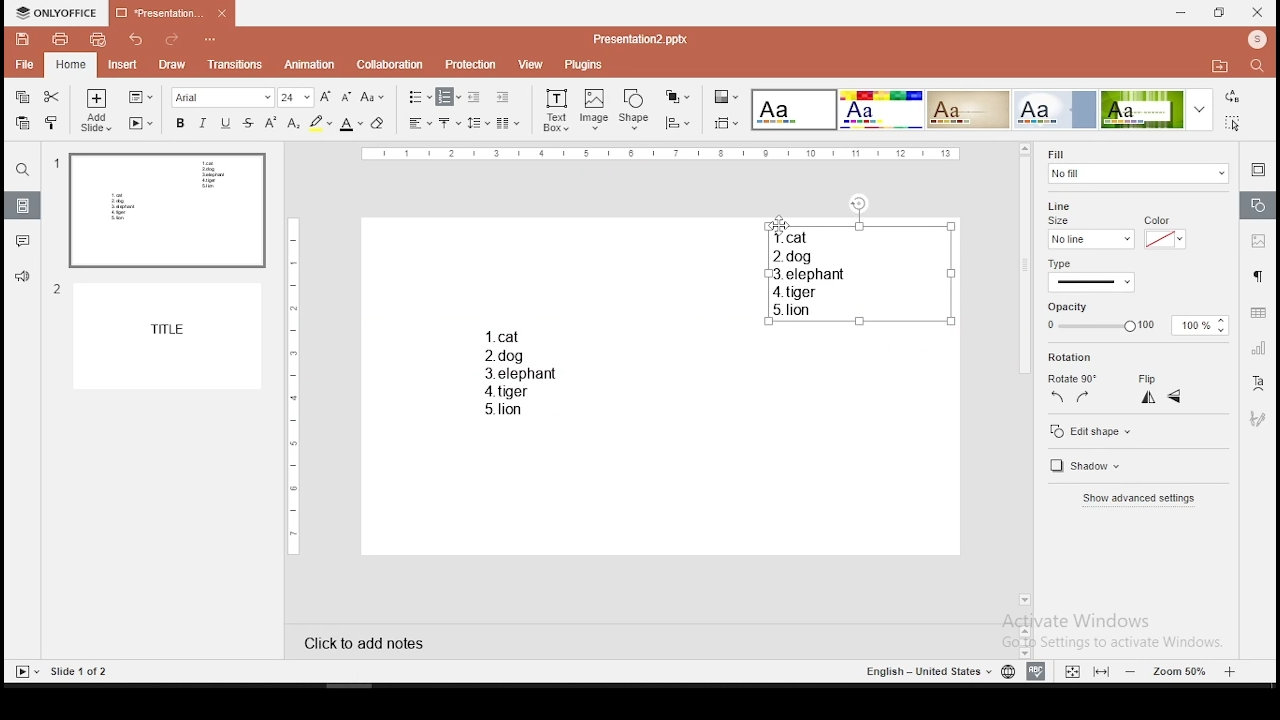 The height and width of the screenshot is (720, 1280). I want to click on eraser tool, so click(380, 123).